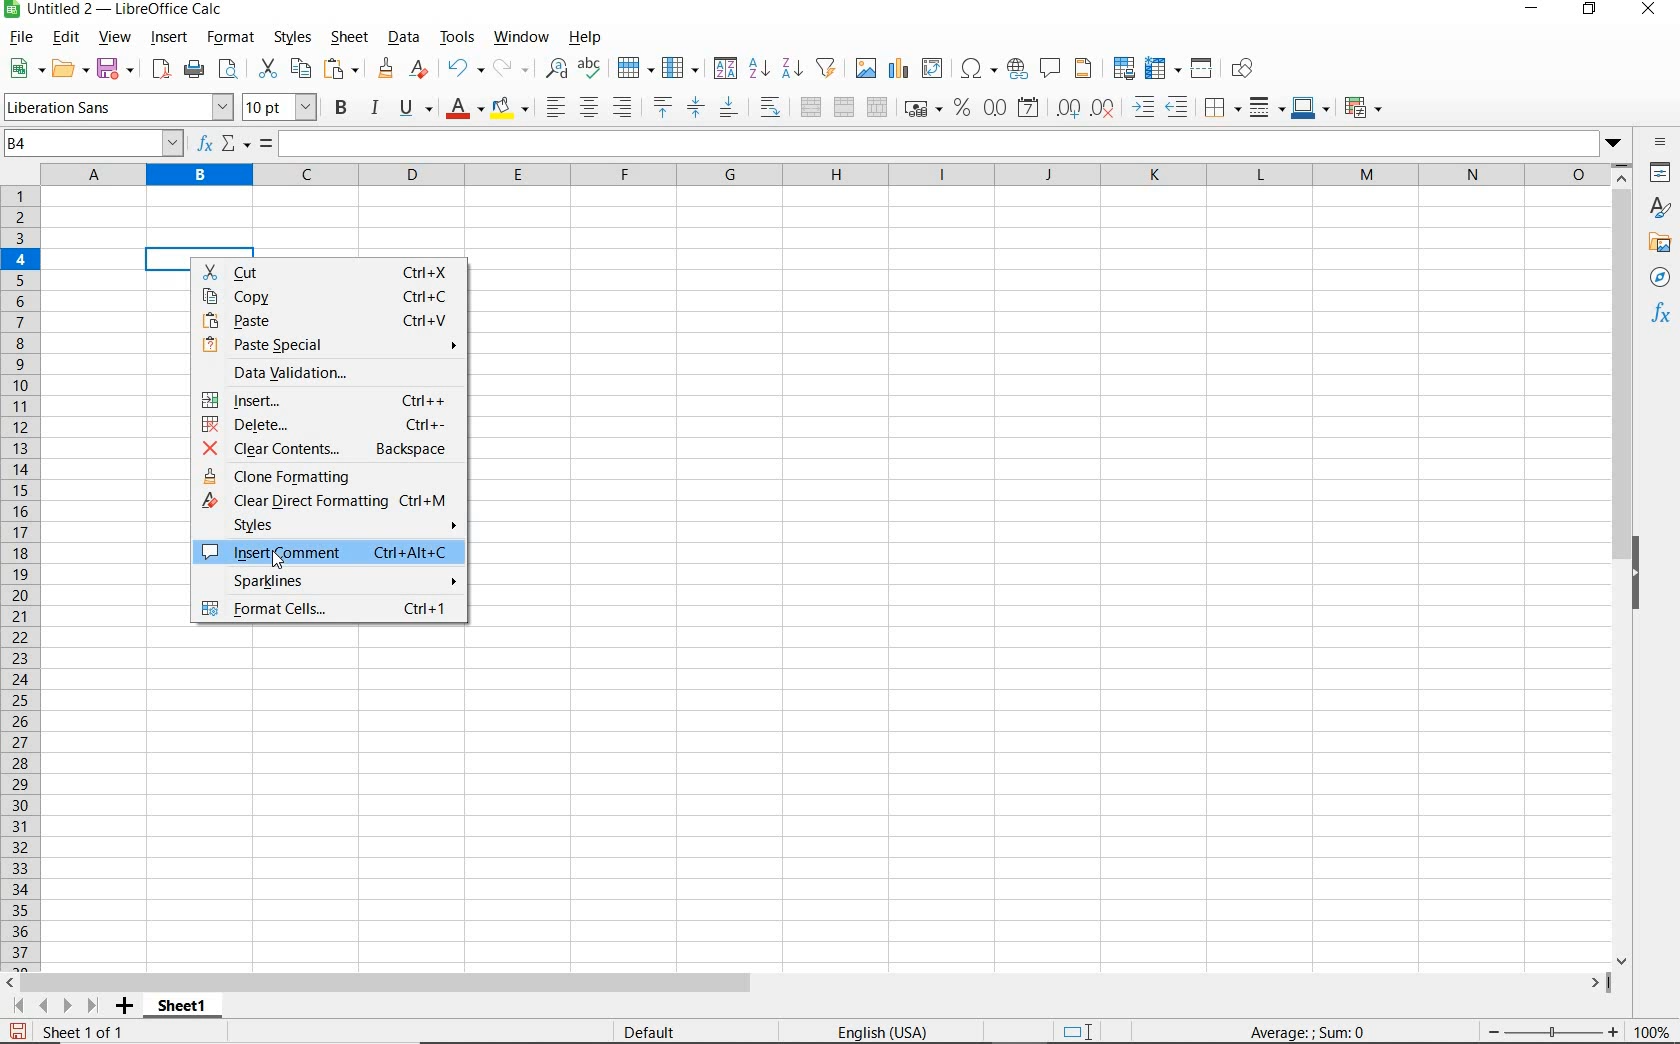 The width and height of the screenshot is (1680, 1044). What do you see at coordinates (280, 107) in the screenshot?
I see `font size` at bounding box center [280, 107].